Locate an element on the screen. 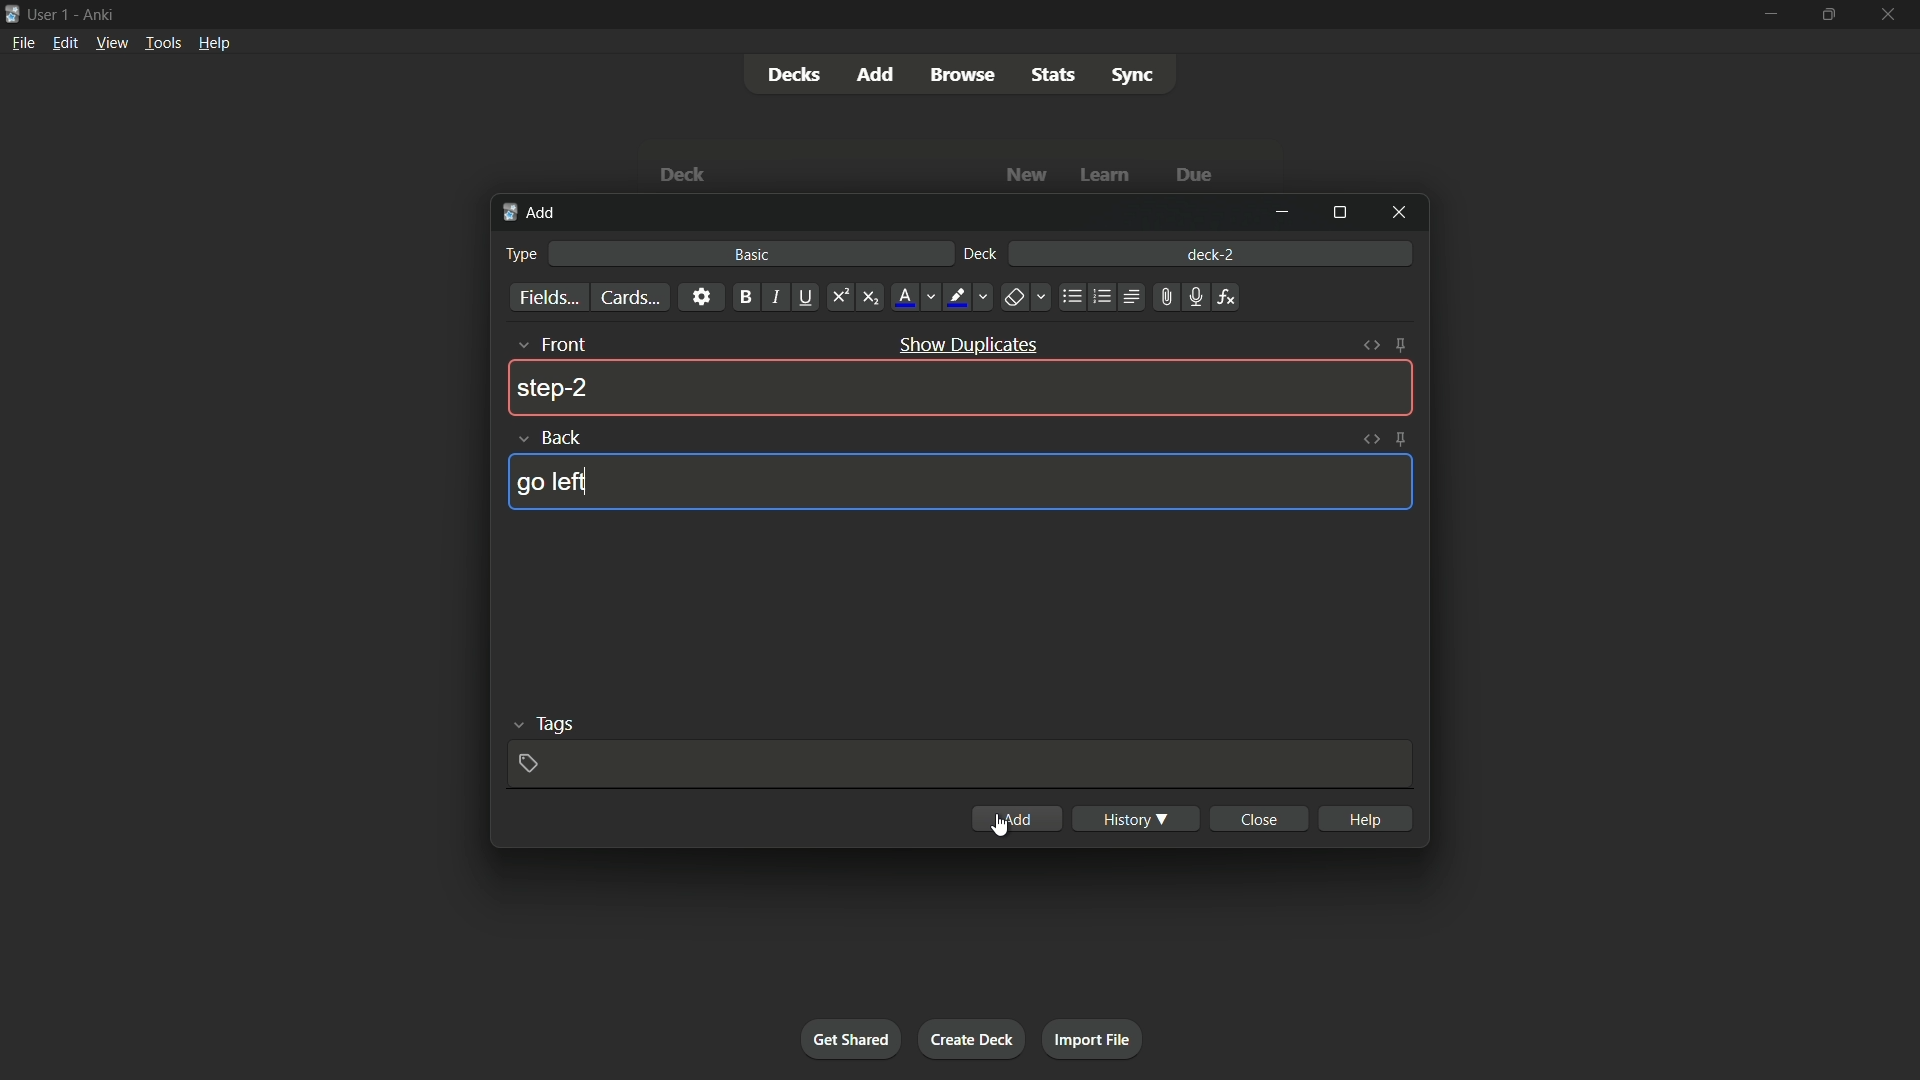 This screenshot has width=1920, height=1080. deck is located at coordinates (983, 255).